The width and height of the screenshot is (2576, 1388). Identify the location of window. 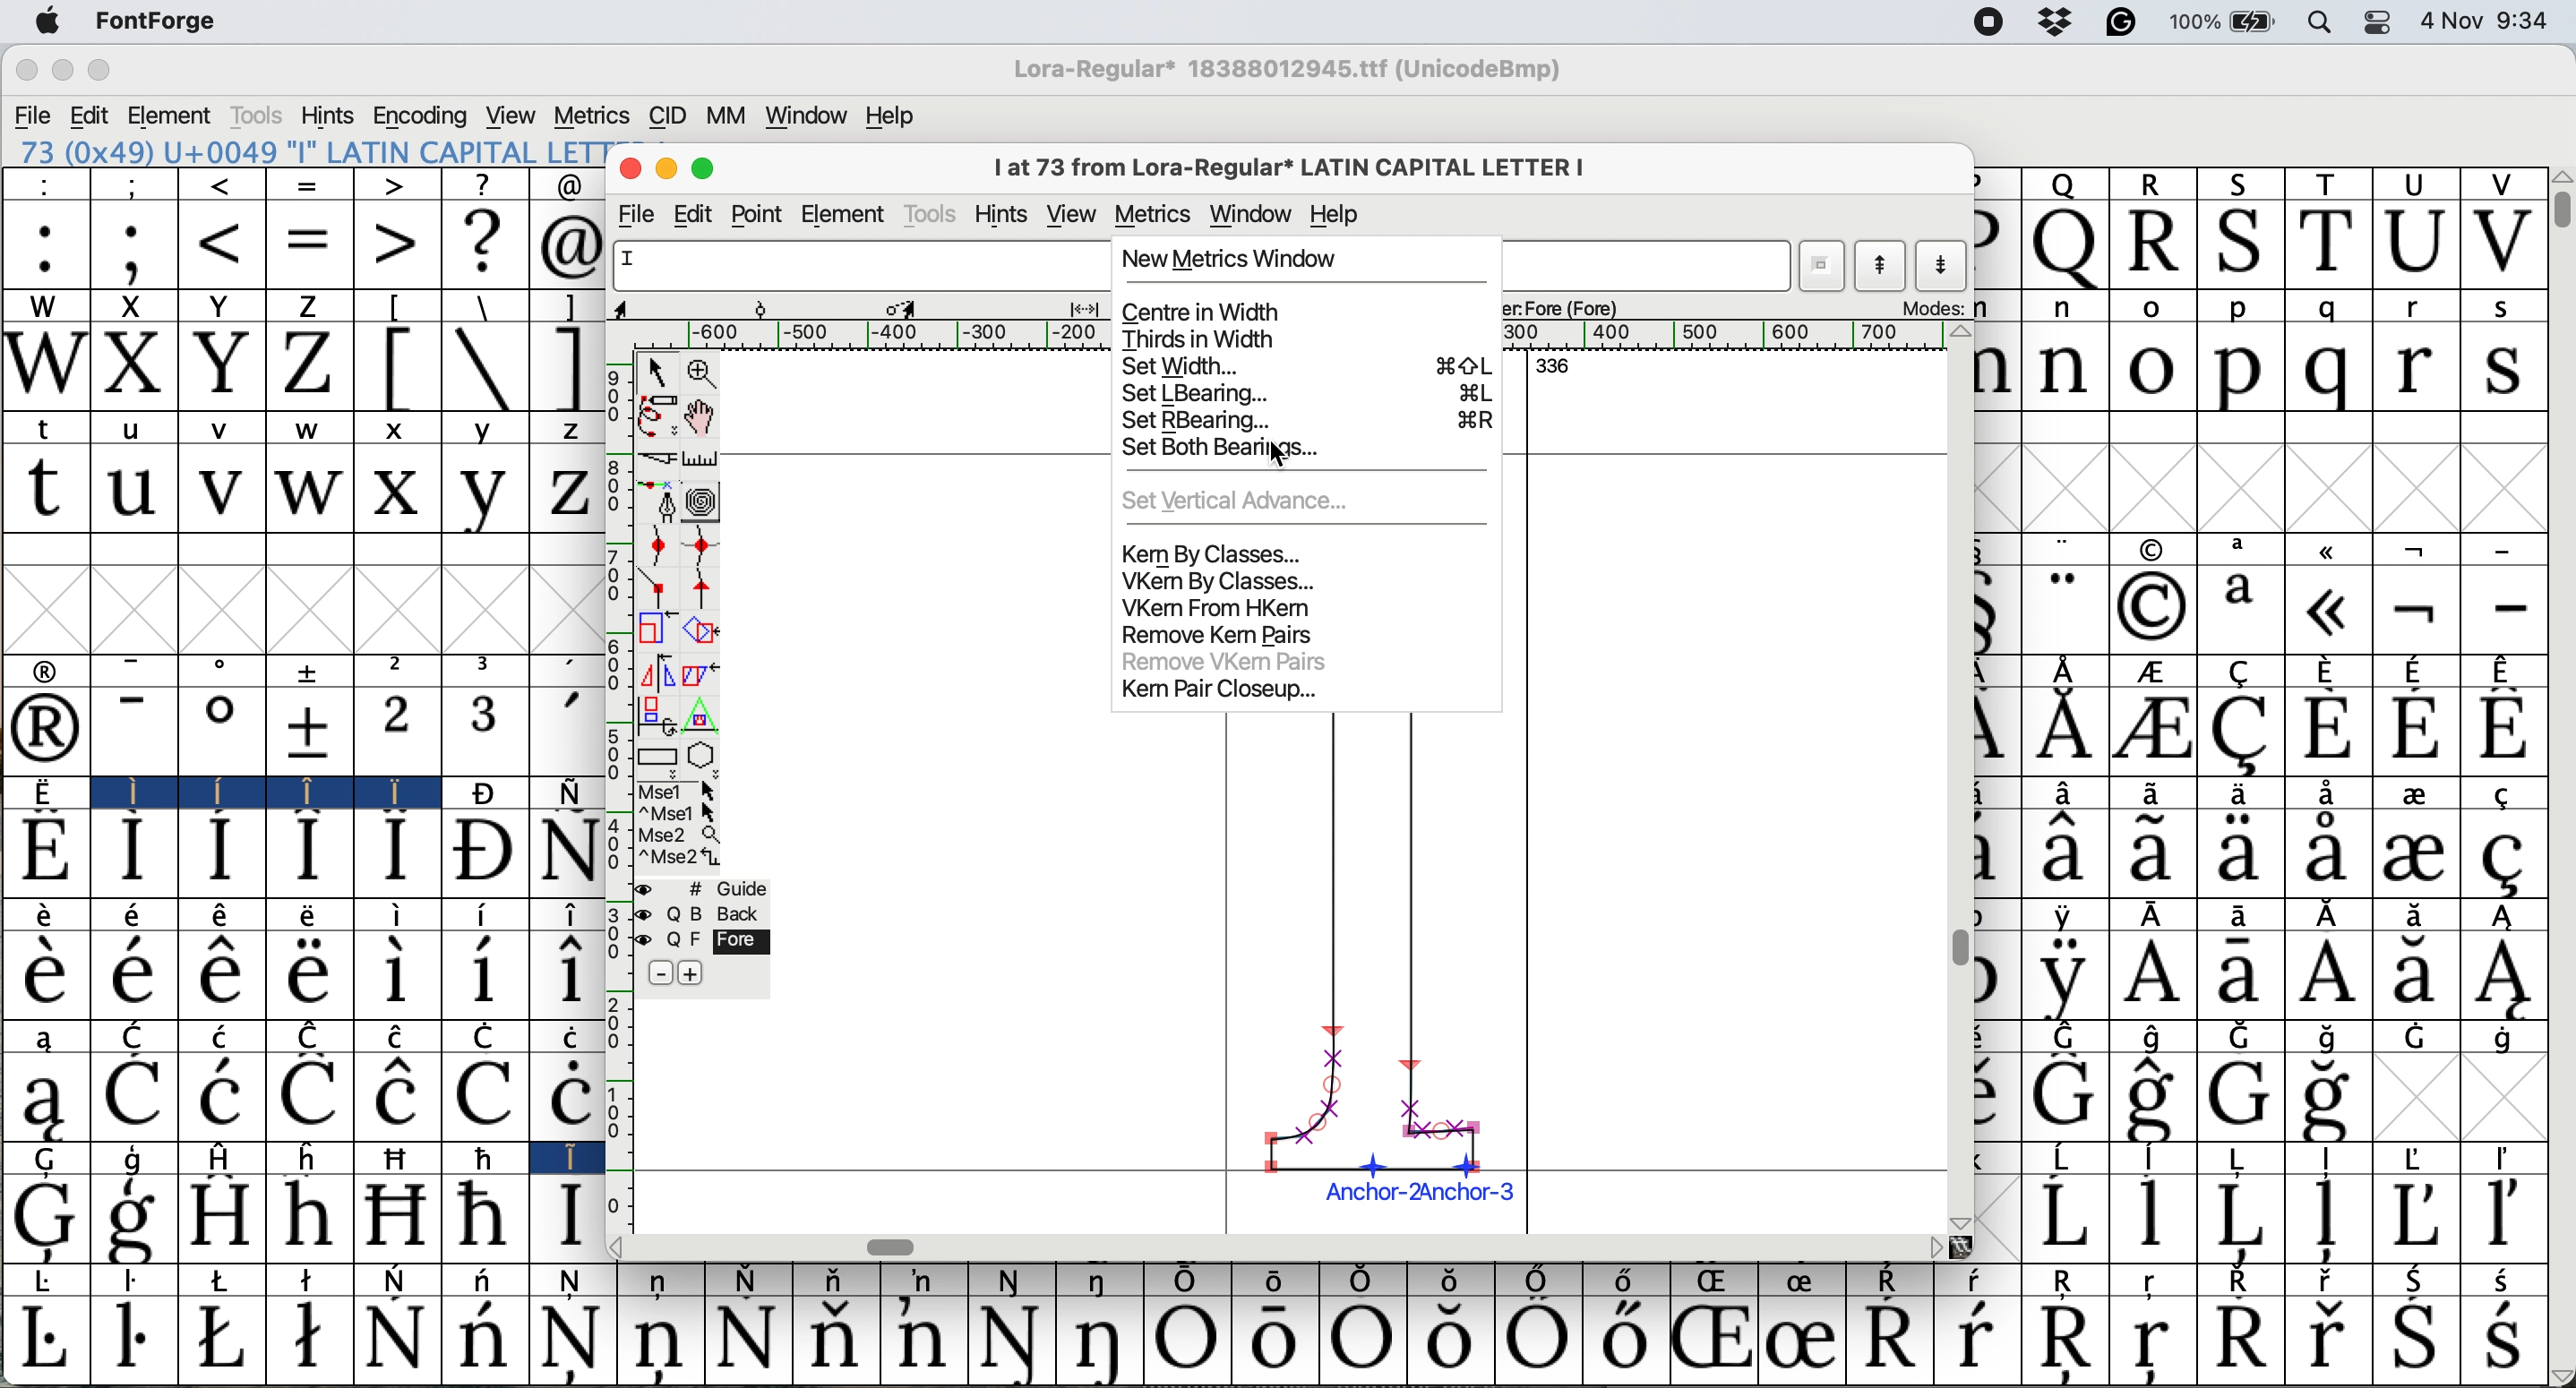
(1253, 214).